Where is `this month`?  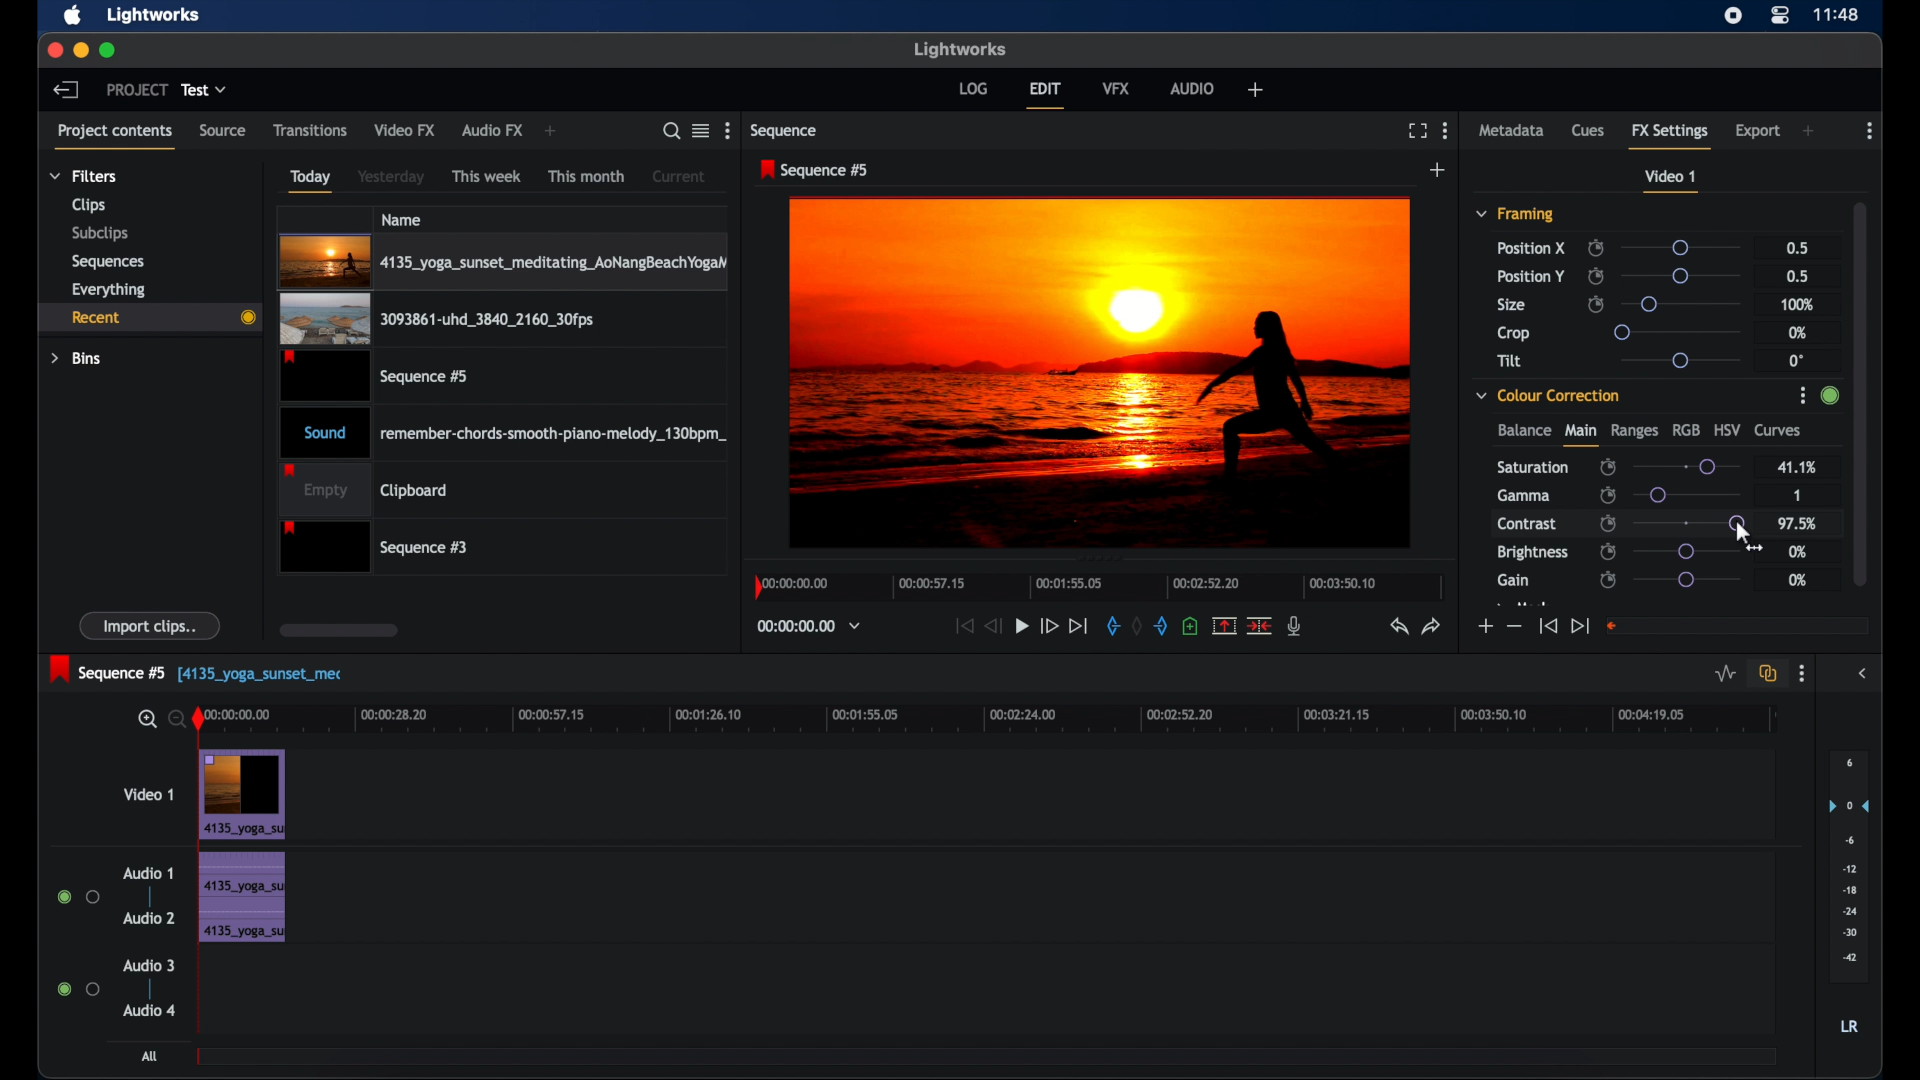
this month is located at coordinates (586, 176).